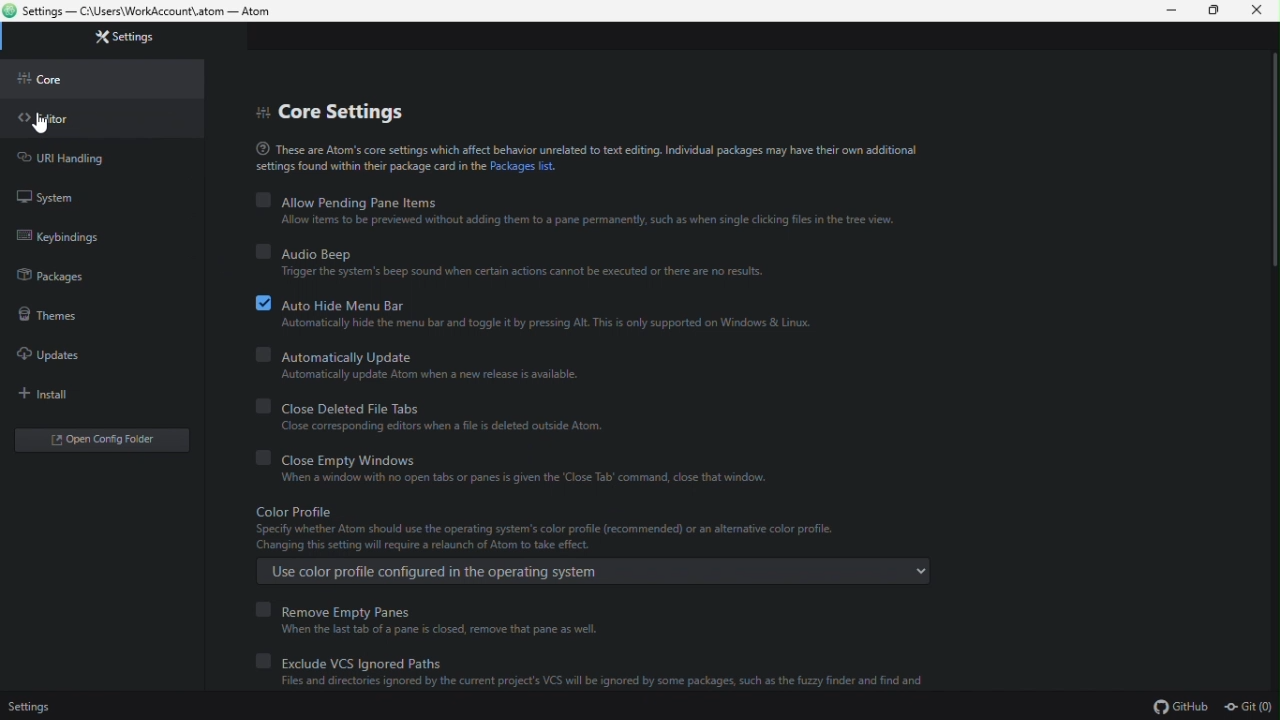 The image size is (1280, 720). Describe the element at coordinates (531, 479) in the screenshot. I see `When a window with no open tabs or panes is given the ‘Close Tab’ command, close that window.` at that location.